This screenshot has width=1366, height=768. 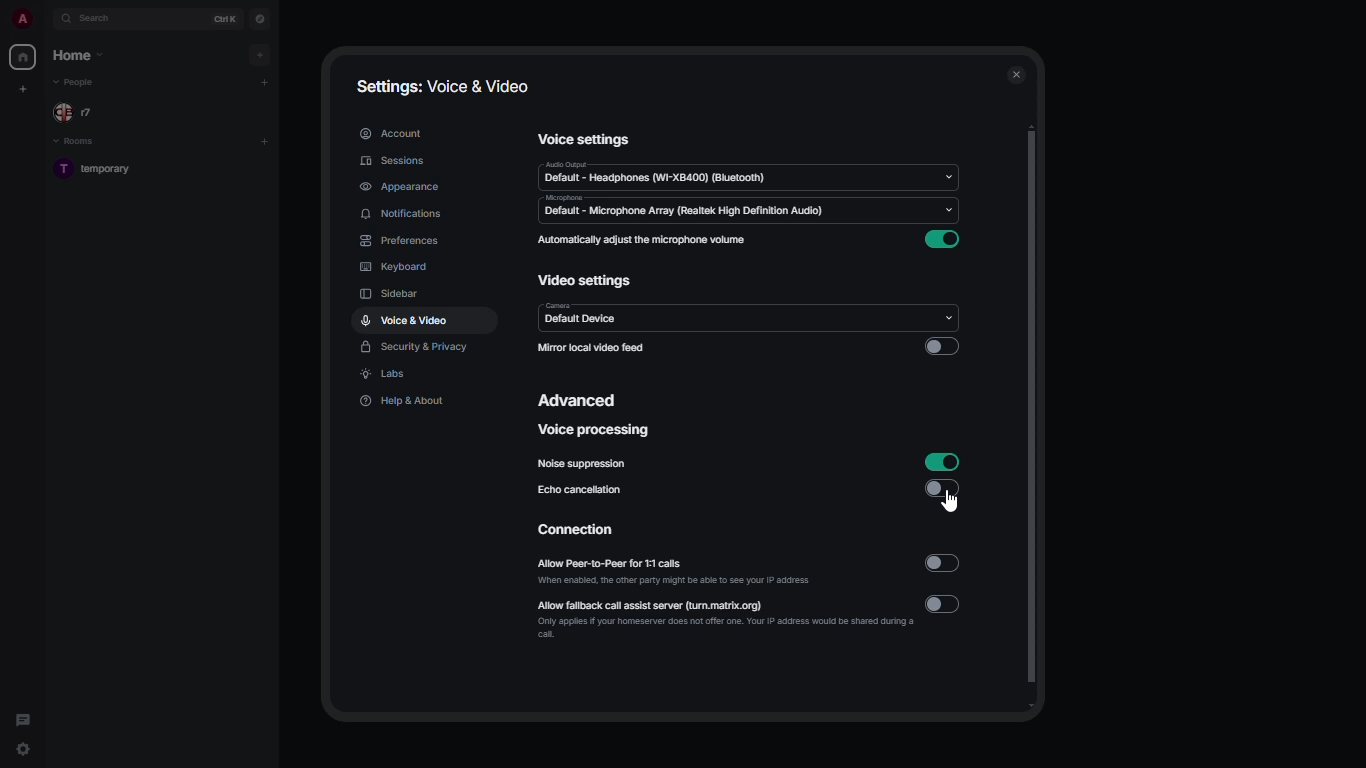 What do you see at coordinates (942, 488) in the screenshot?
I see `disabled` at bounding box center [942, 488].